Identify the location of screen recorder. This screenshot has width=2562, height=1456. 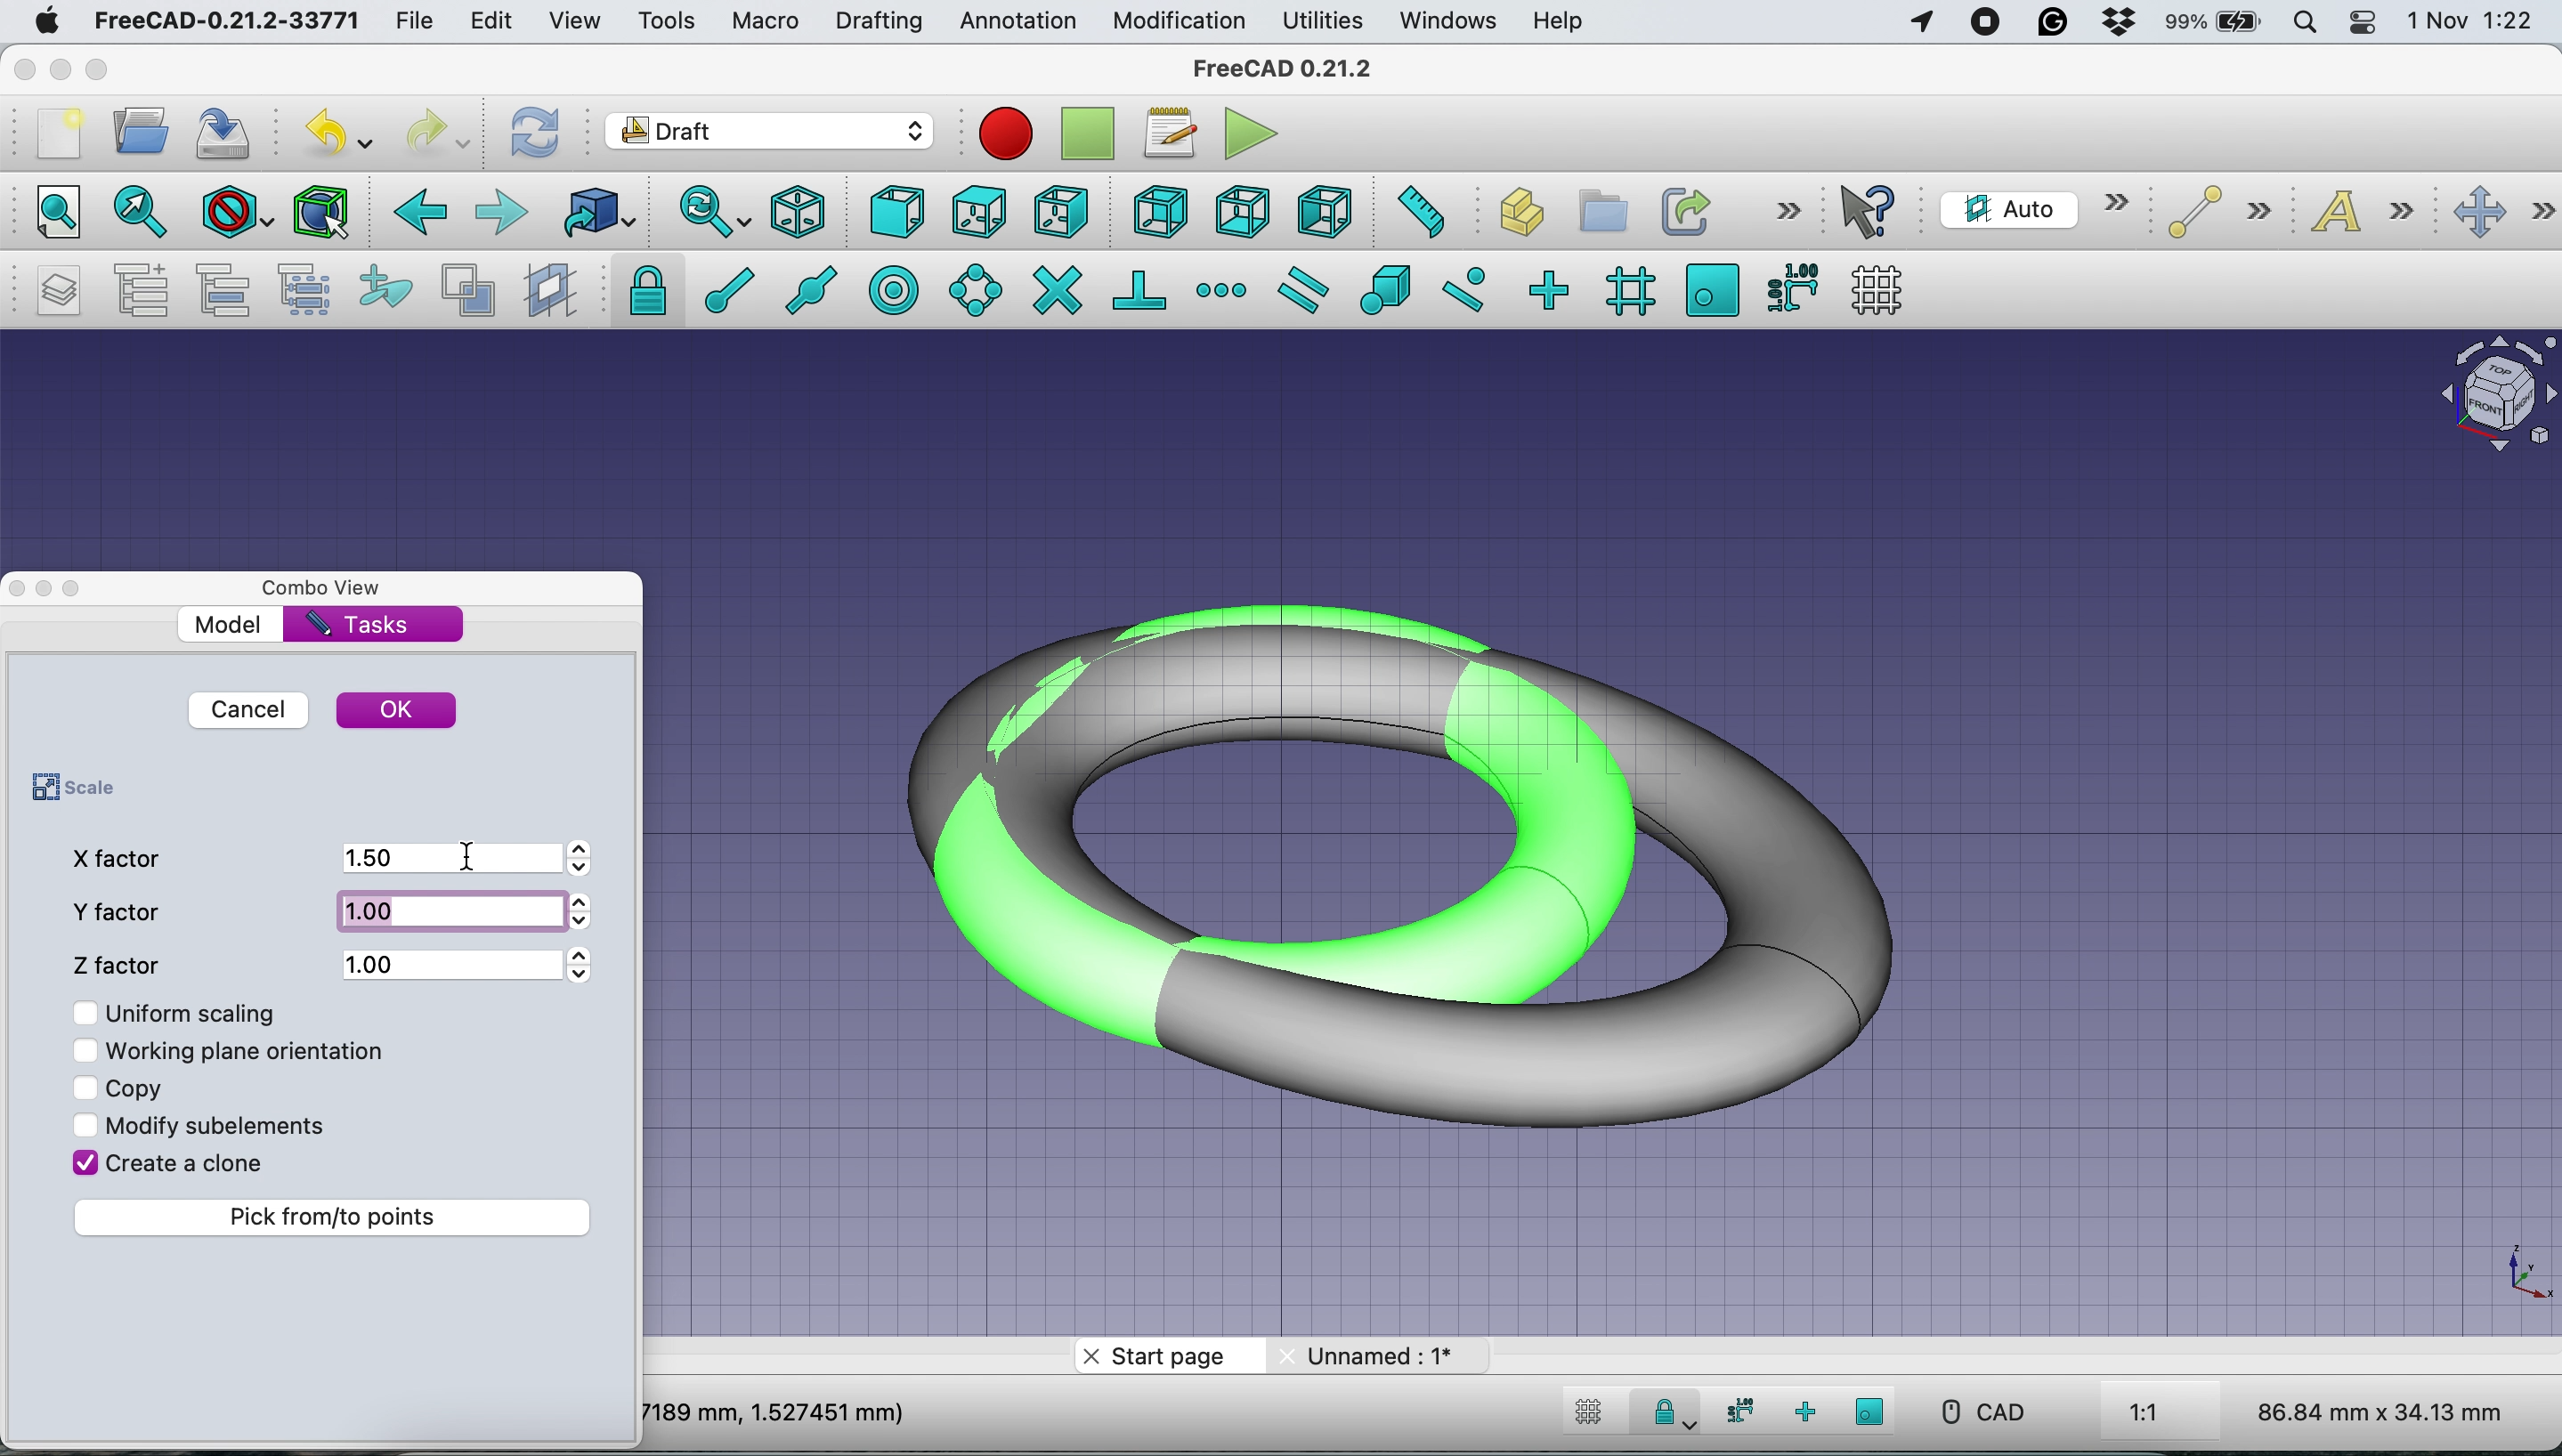
(1986, 26).